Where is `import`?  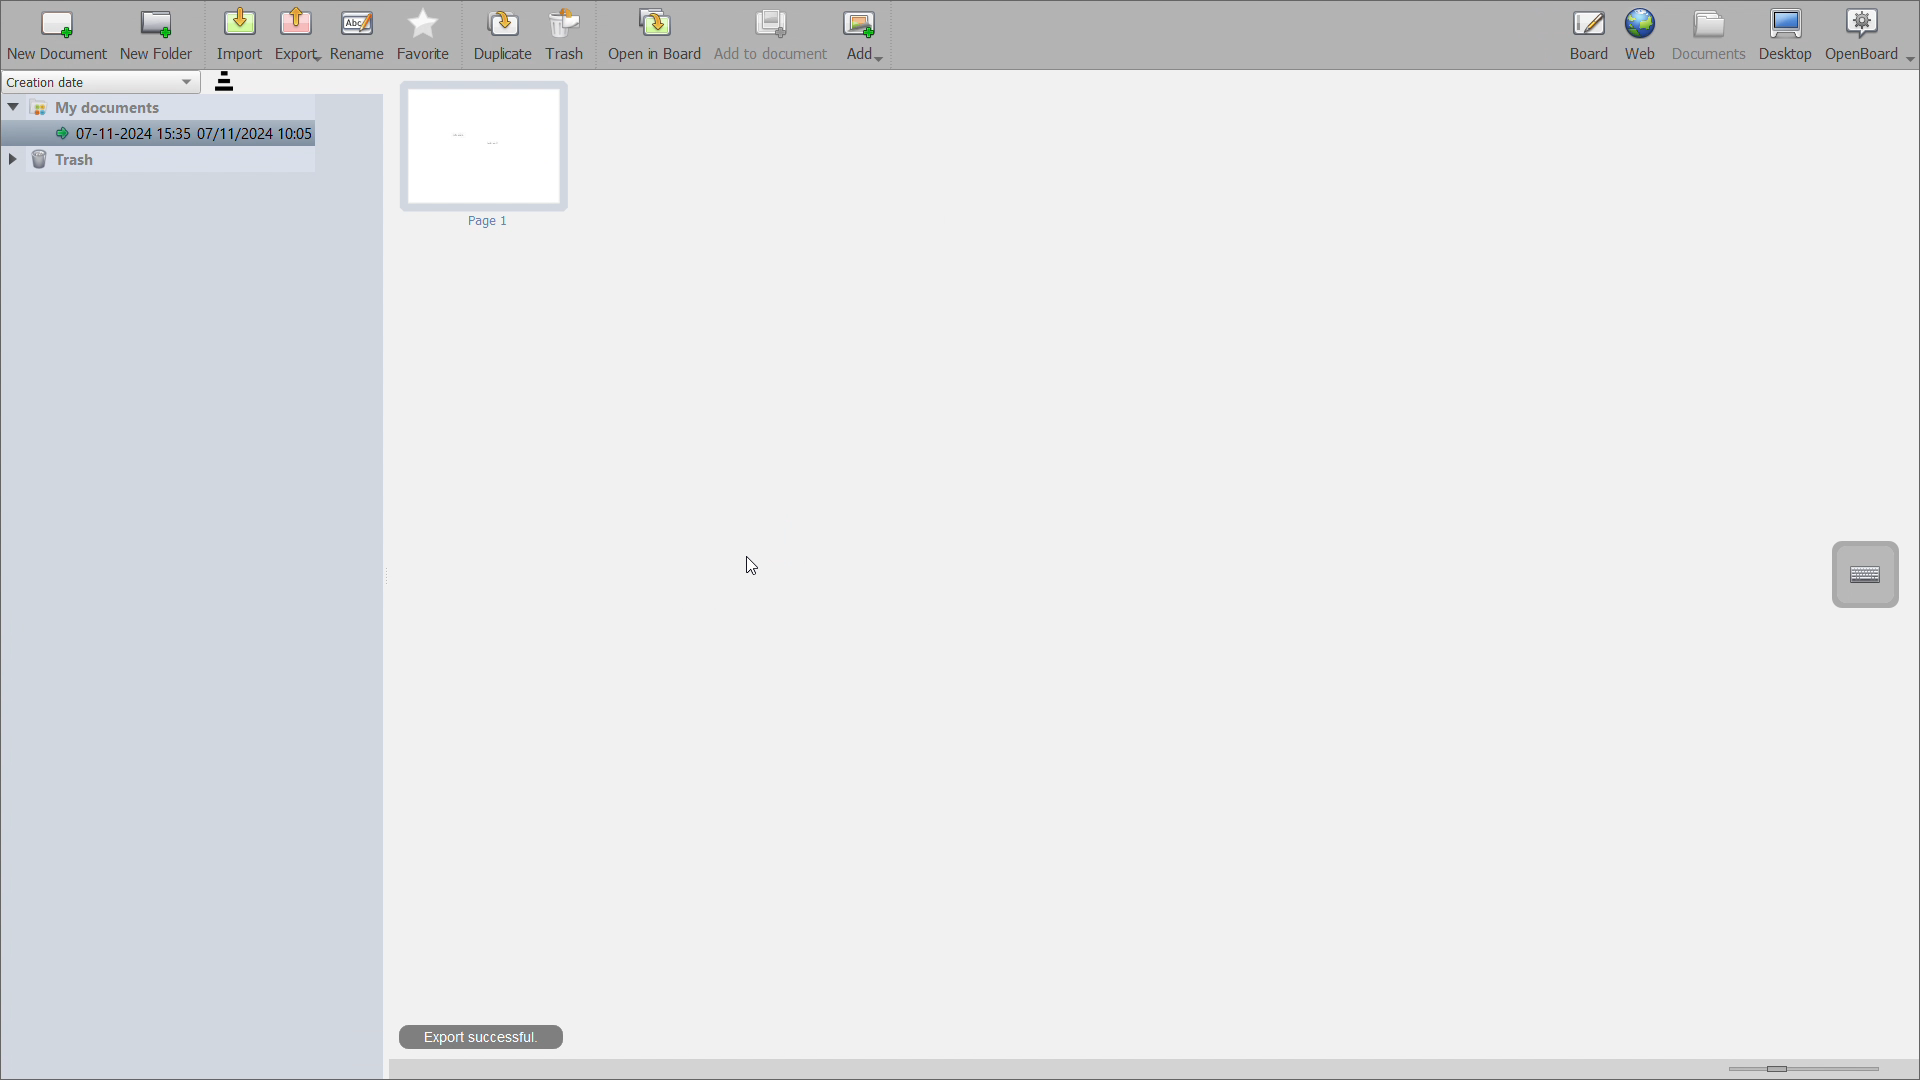 import is located at coordinates (239, 35).